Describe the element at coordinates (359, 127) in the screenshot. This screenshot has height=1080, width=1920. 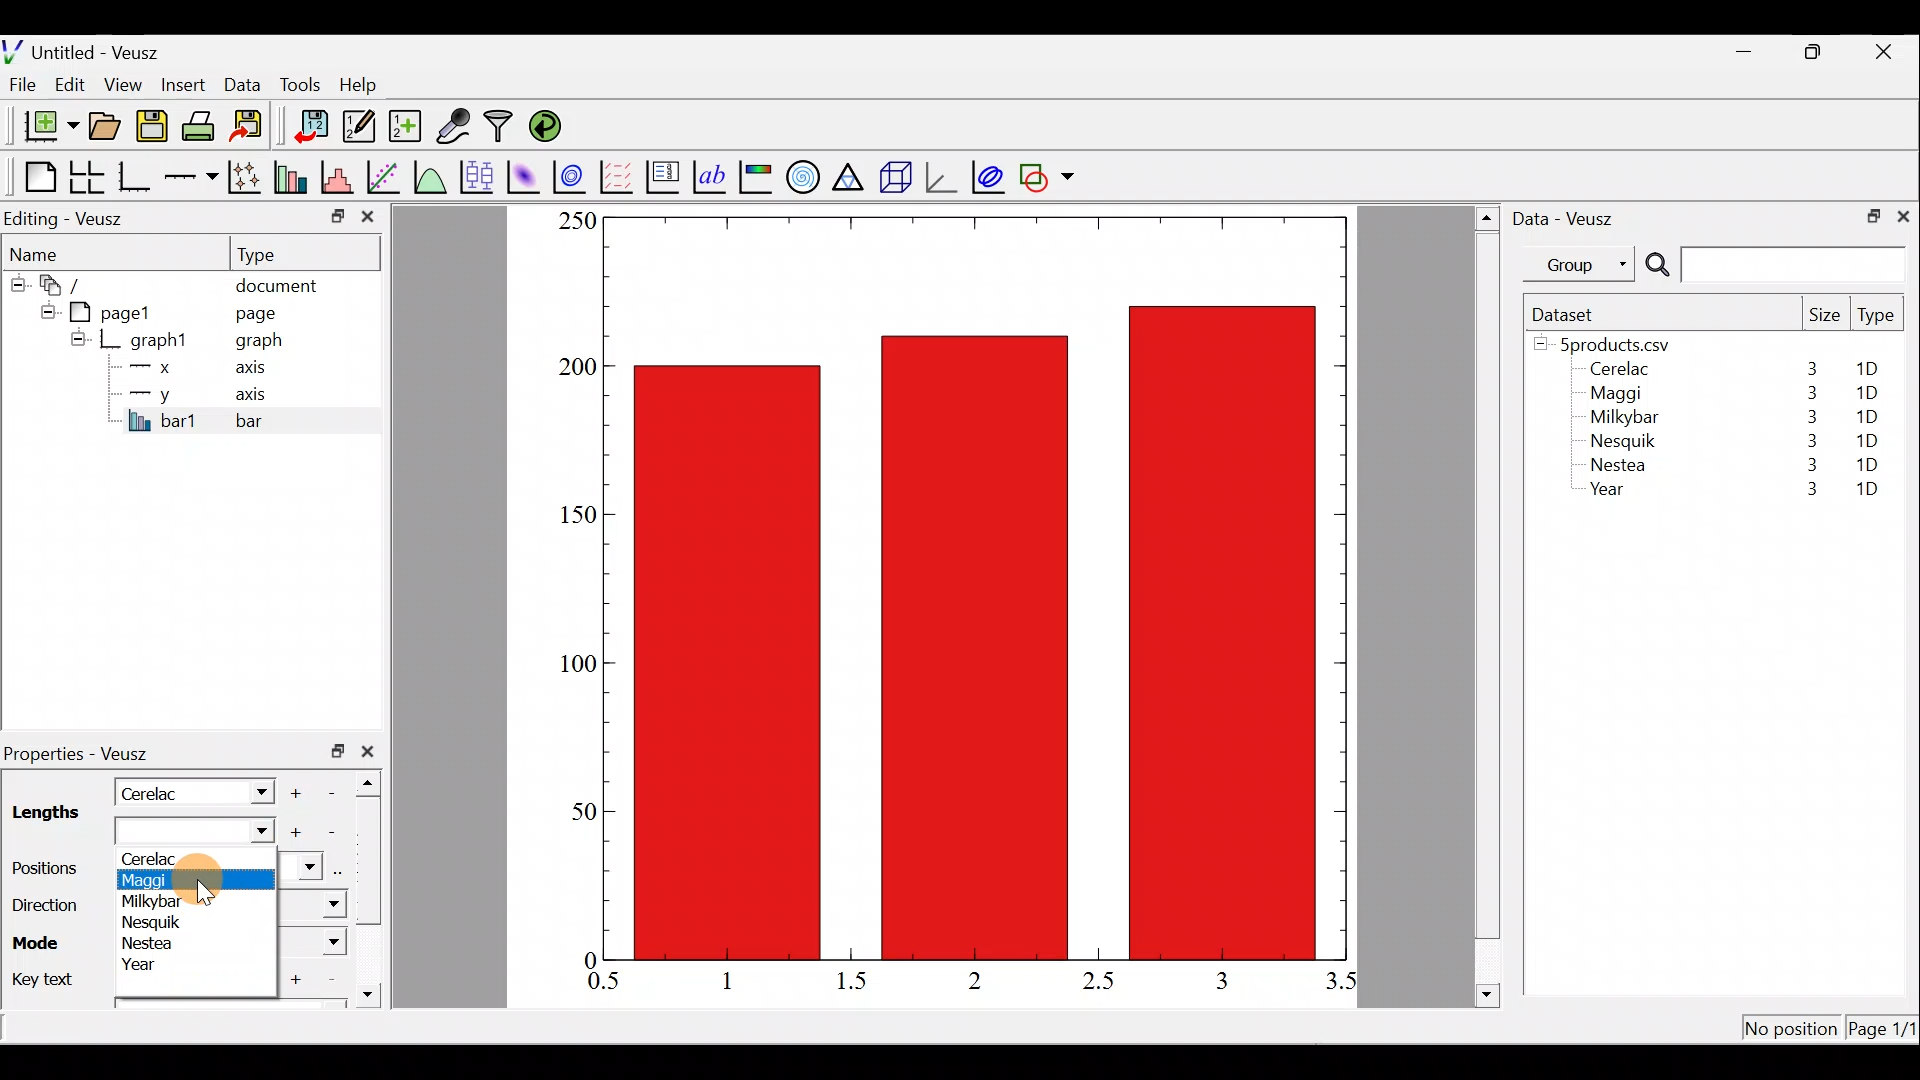
I see `Edit and enter new datasets` at that location.